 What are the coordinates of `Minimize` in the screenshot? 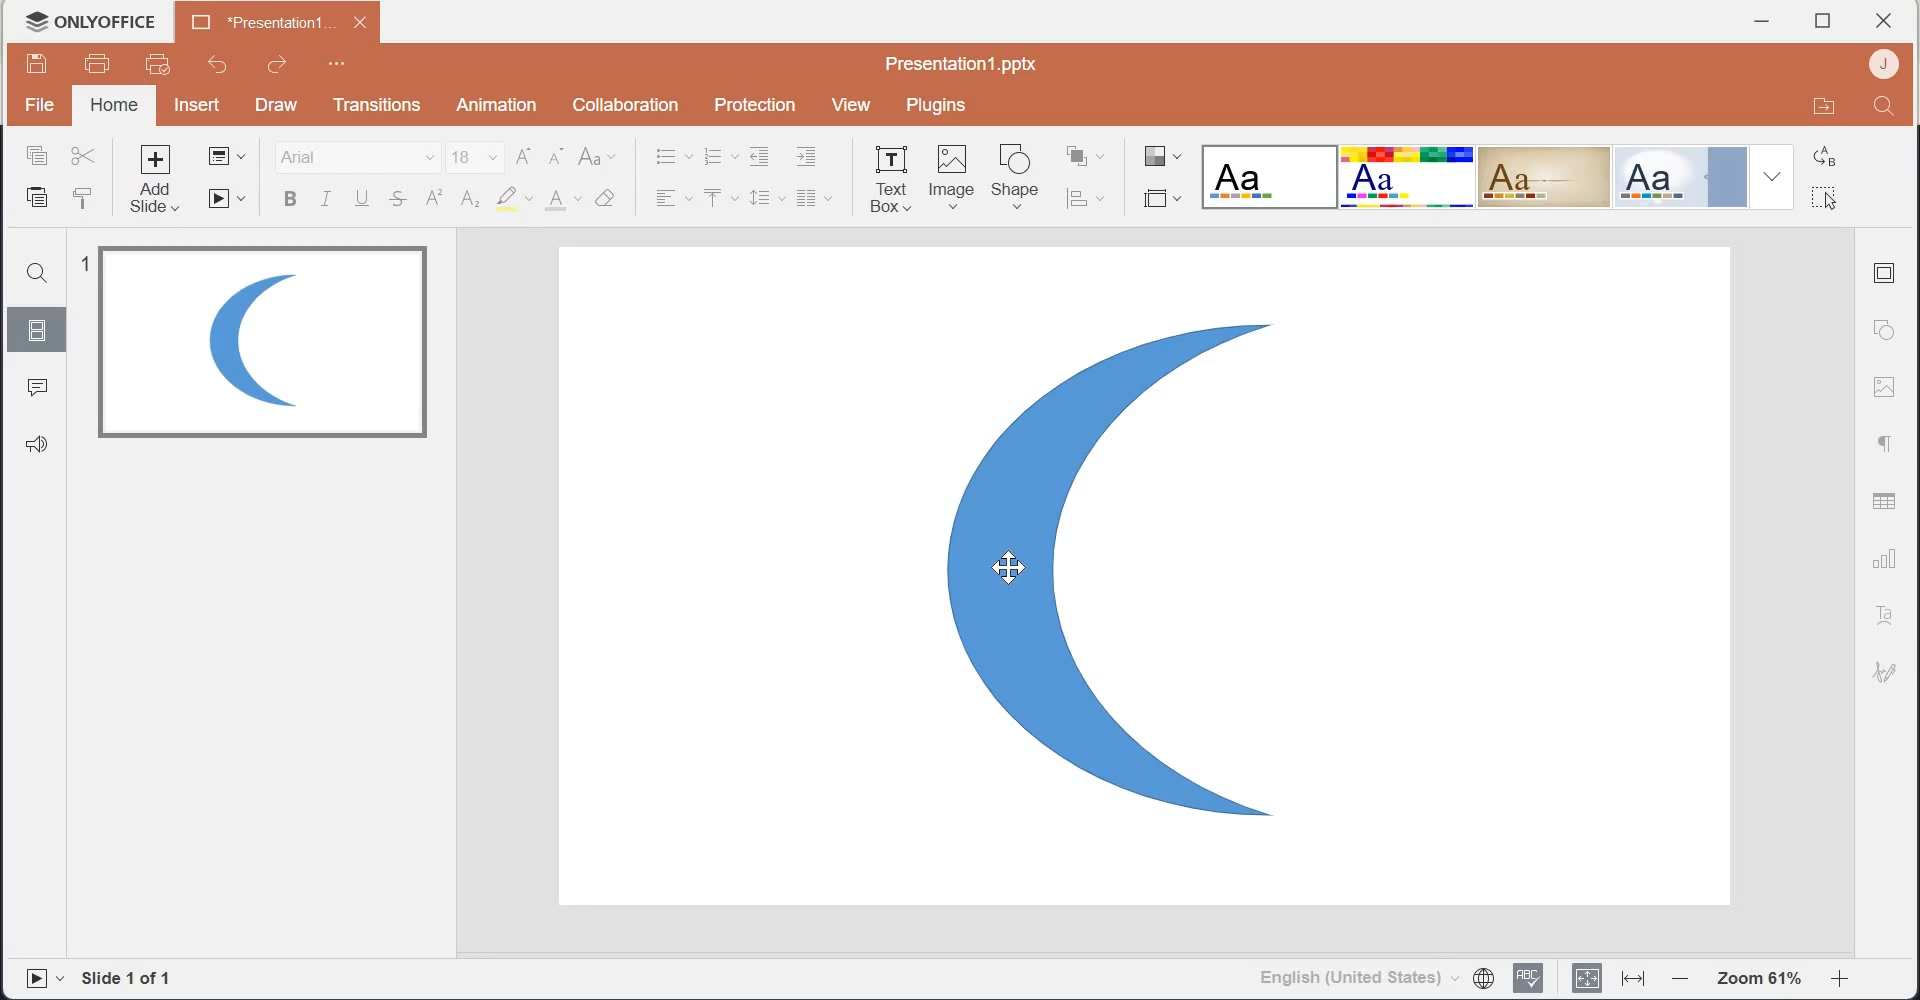 It's located at (1763, 22).